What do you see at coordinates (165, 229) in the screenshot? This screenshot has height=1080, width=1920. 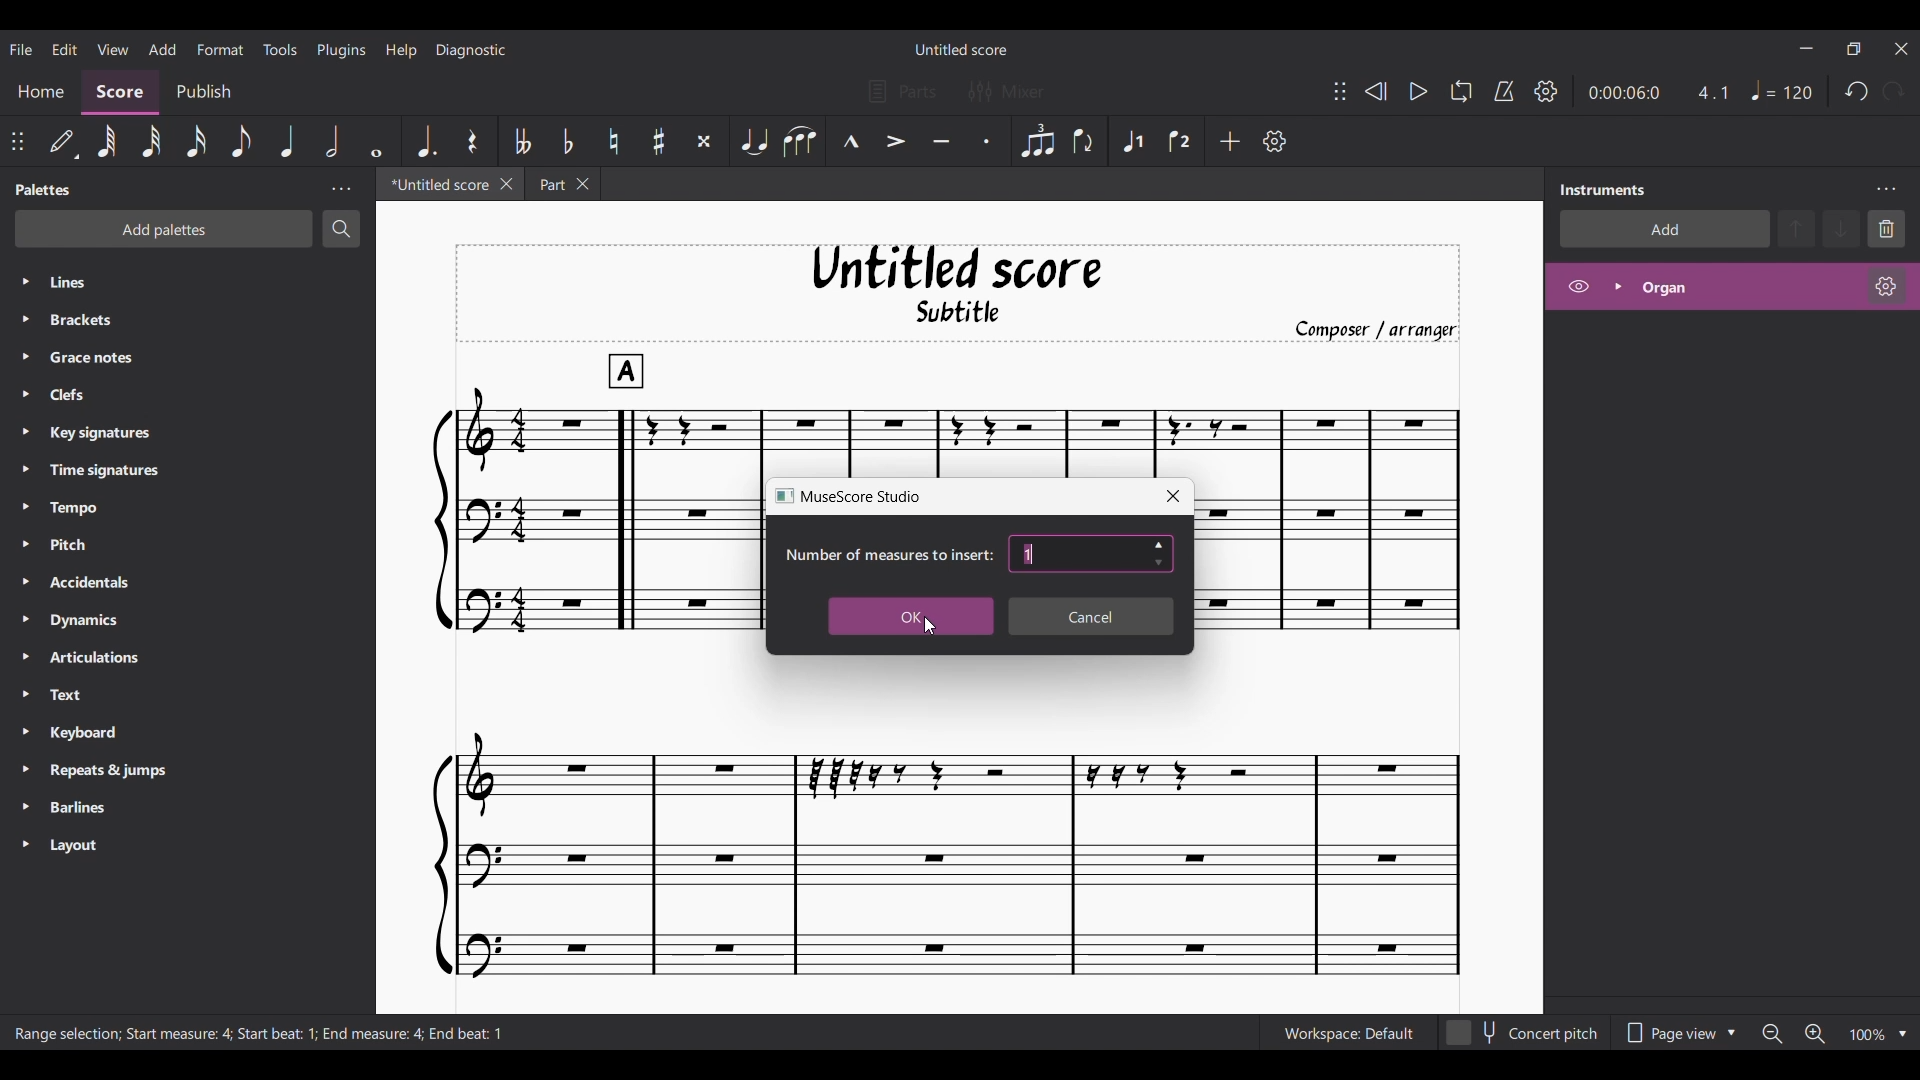 I see `Add palette` at bounding box center [165, 229].